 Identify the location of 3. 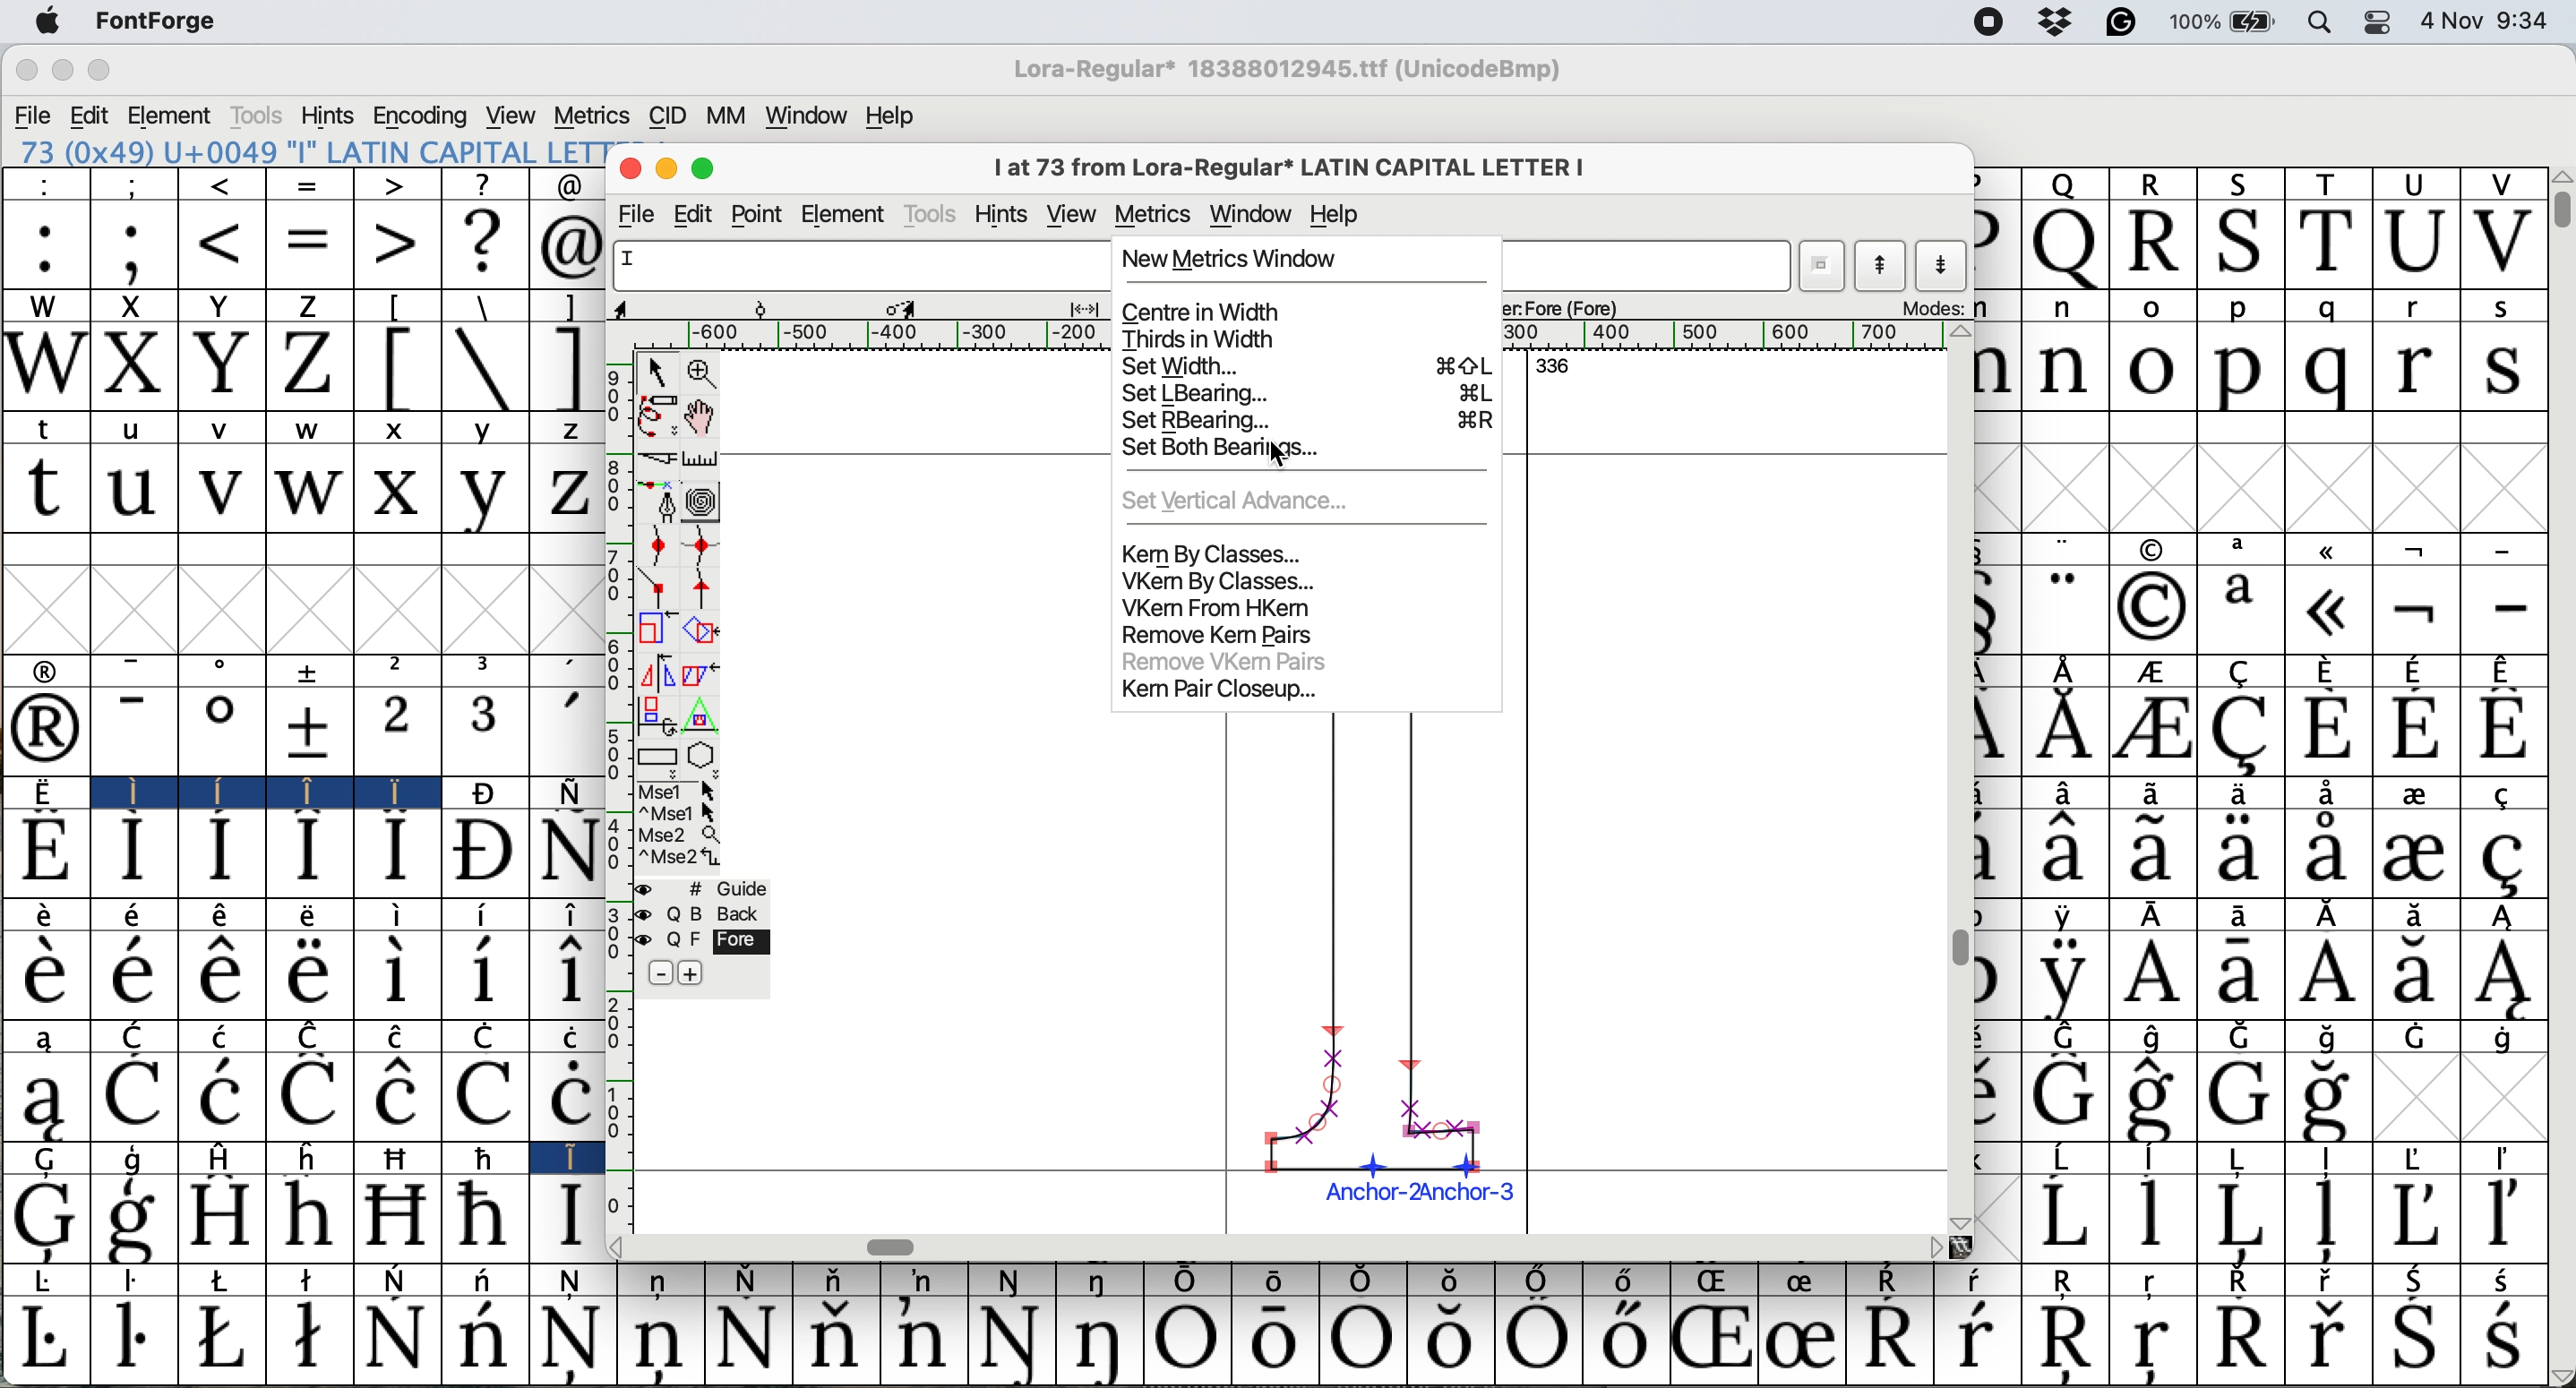
(487, 669).